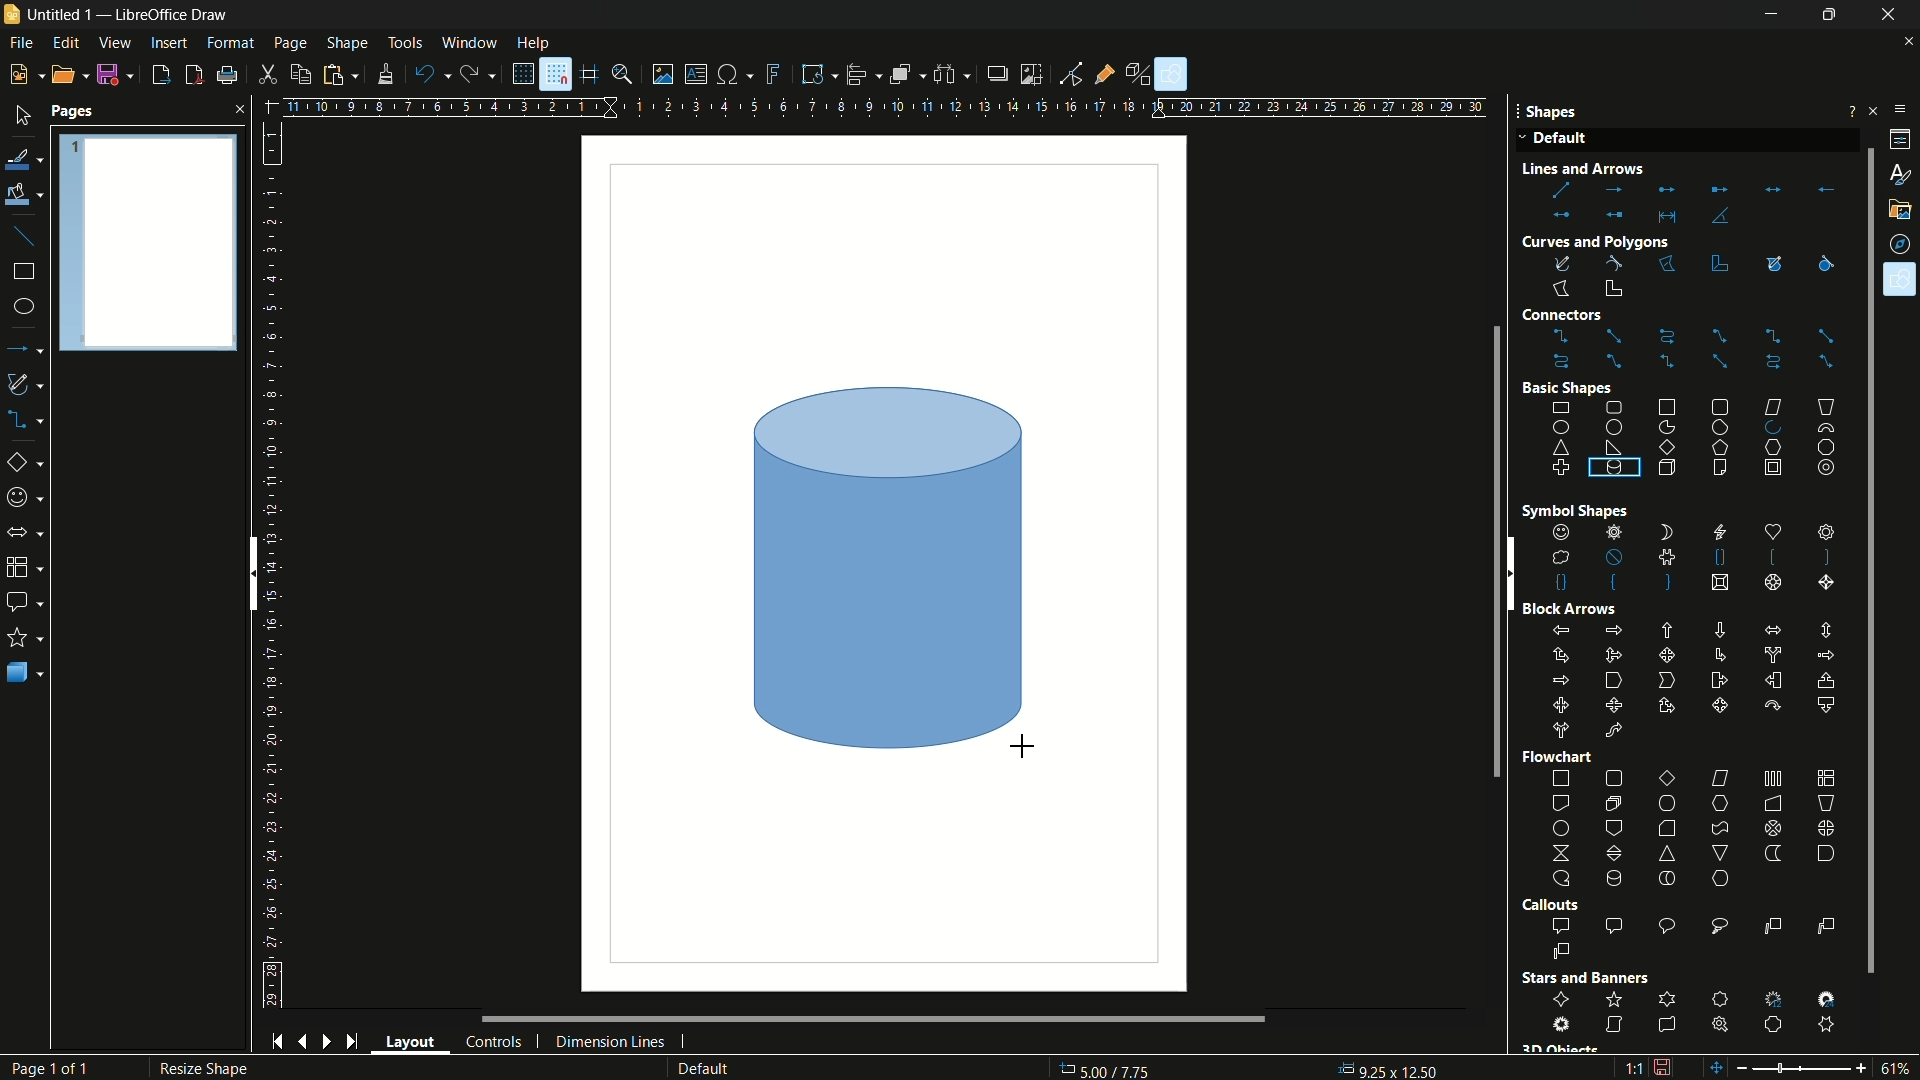 Image resolution: width=1920 pixels, height=1080 pixels. I want to click on properties, so click(1900, 140).